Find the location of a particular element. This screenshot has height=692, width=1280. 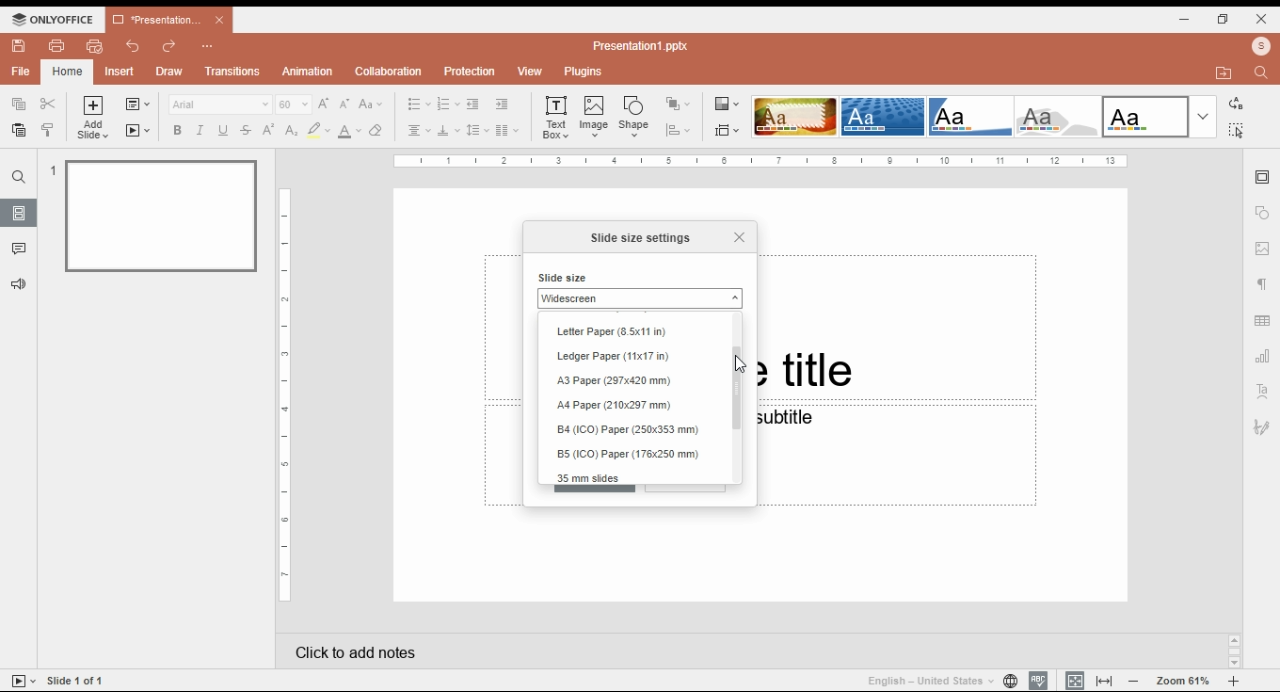

print file is located at coordinates (57, 46).